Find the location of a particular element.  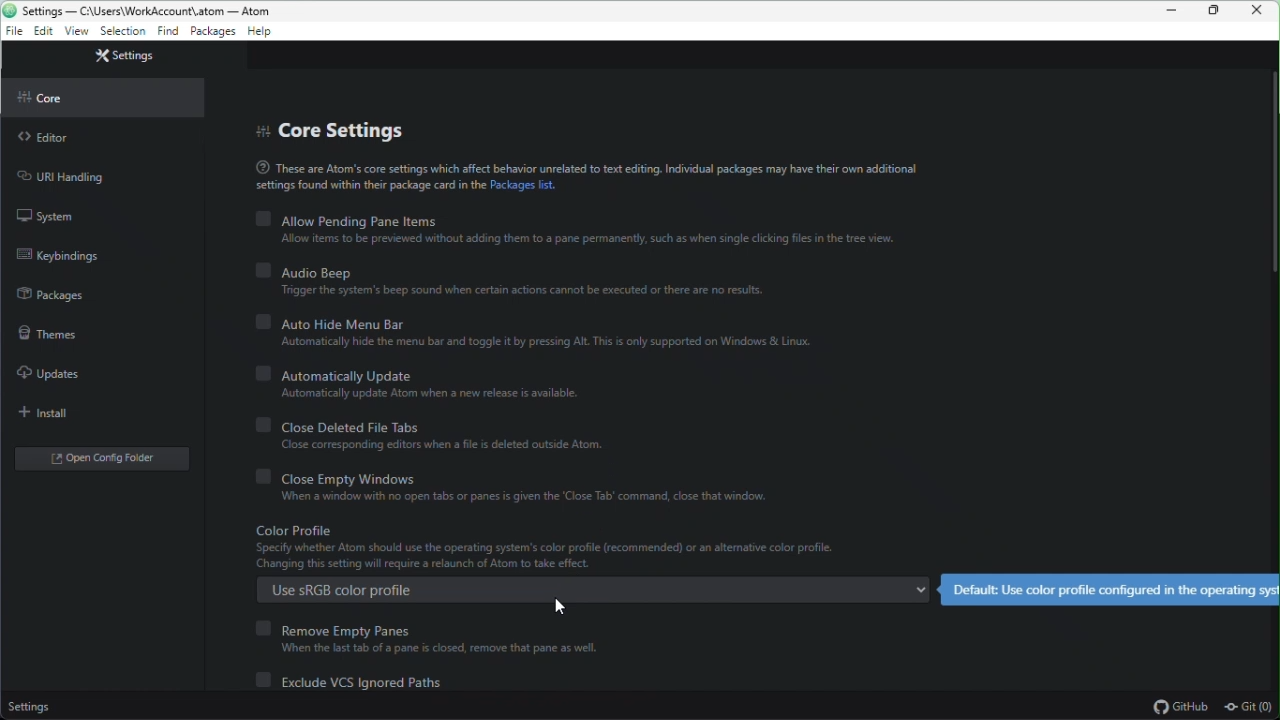

Restore is located at coordinates (1217, 11).